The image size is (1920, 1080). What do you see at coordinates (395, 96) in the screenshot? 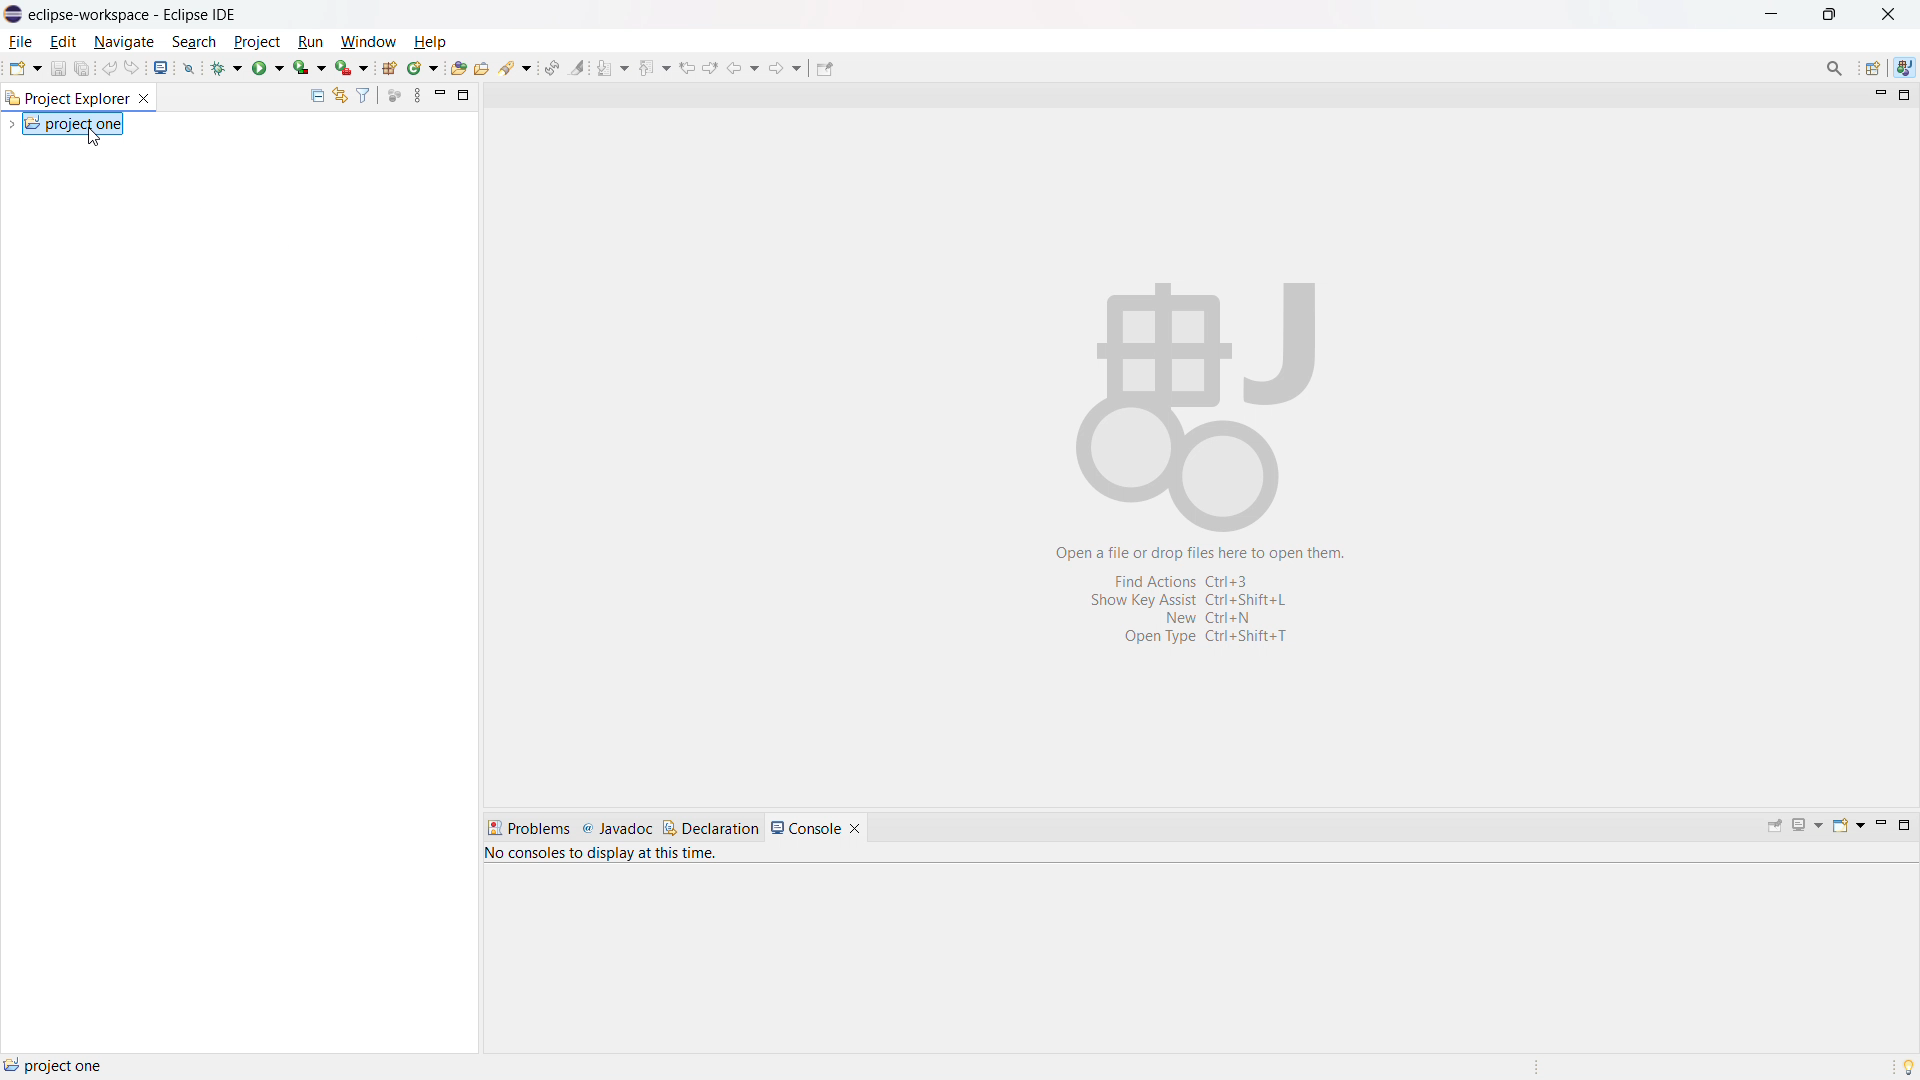
I see `focus on active task ` at bounding box center [395, 96].